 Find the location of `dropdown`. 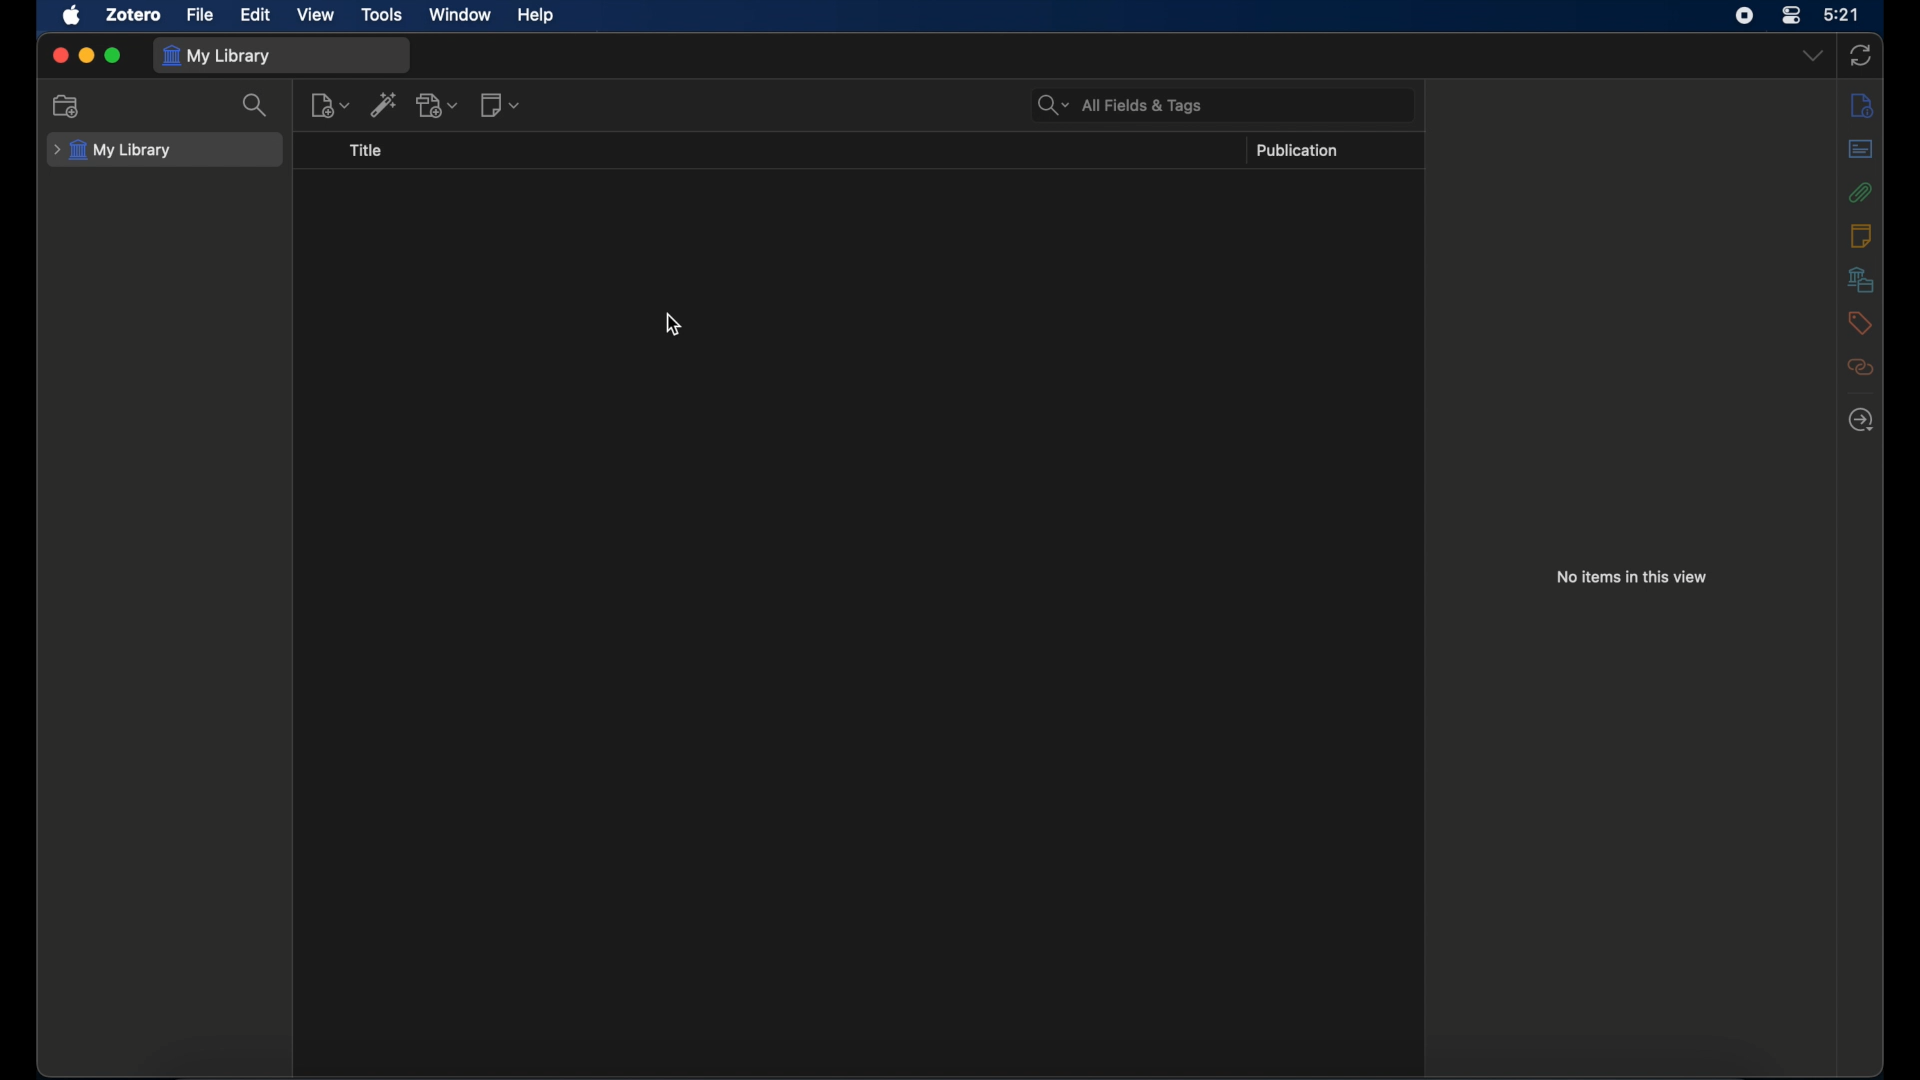

dropdown is located at coordinates (1811, 56).